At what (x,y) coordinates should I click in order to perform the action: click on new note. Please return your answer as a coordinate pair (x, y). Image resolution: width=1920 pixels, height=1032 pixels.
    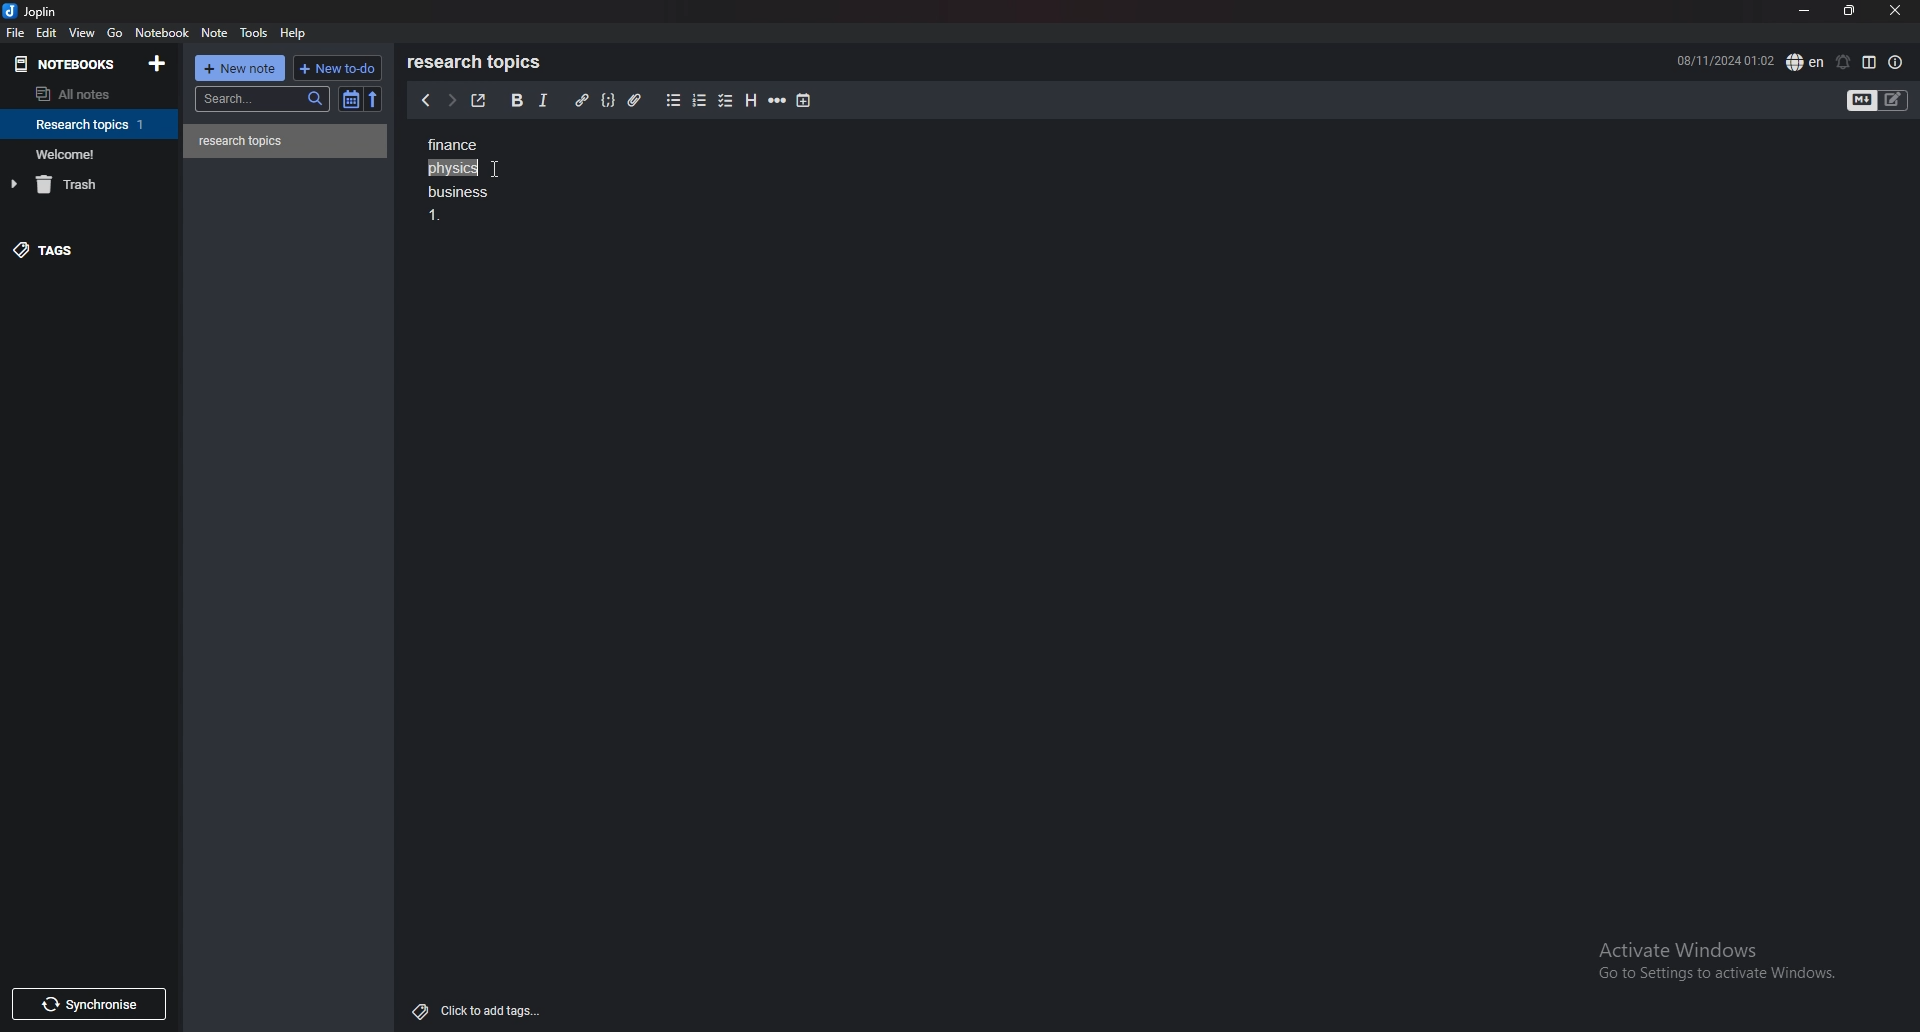
    Looking at the image, I should click on (242, 67).